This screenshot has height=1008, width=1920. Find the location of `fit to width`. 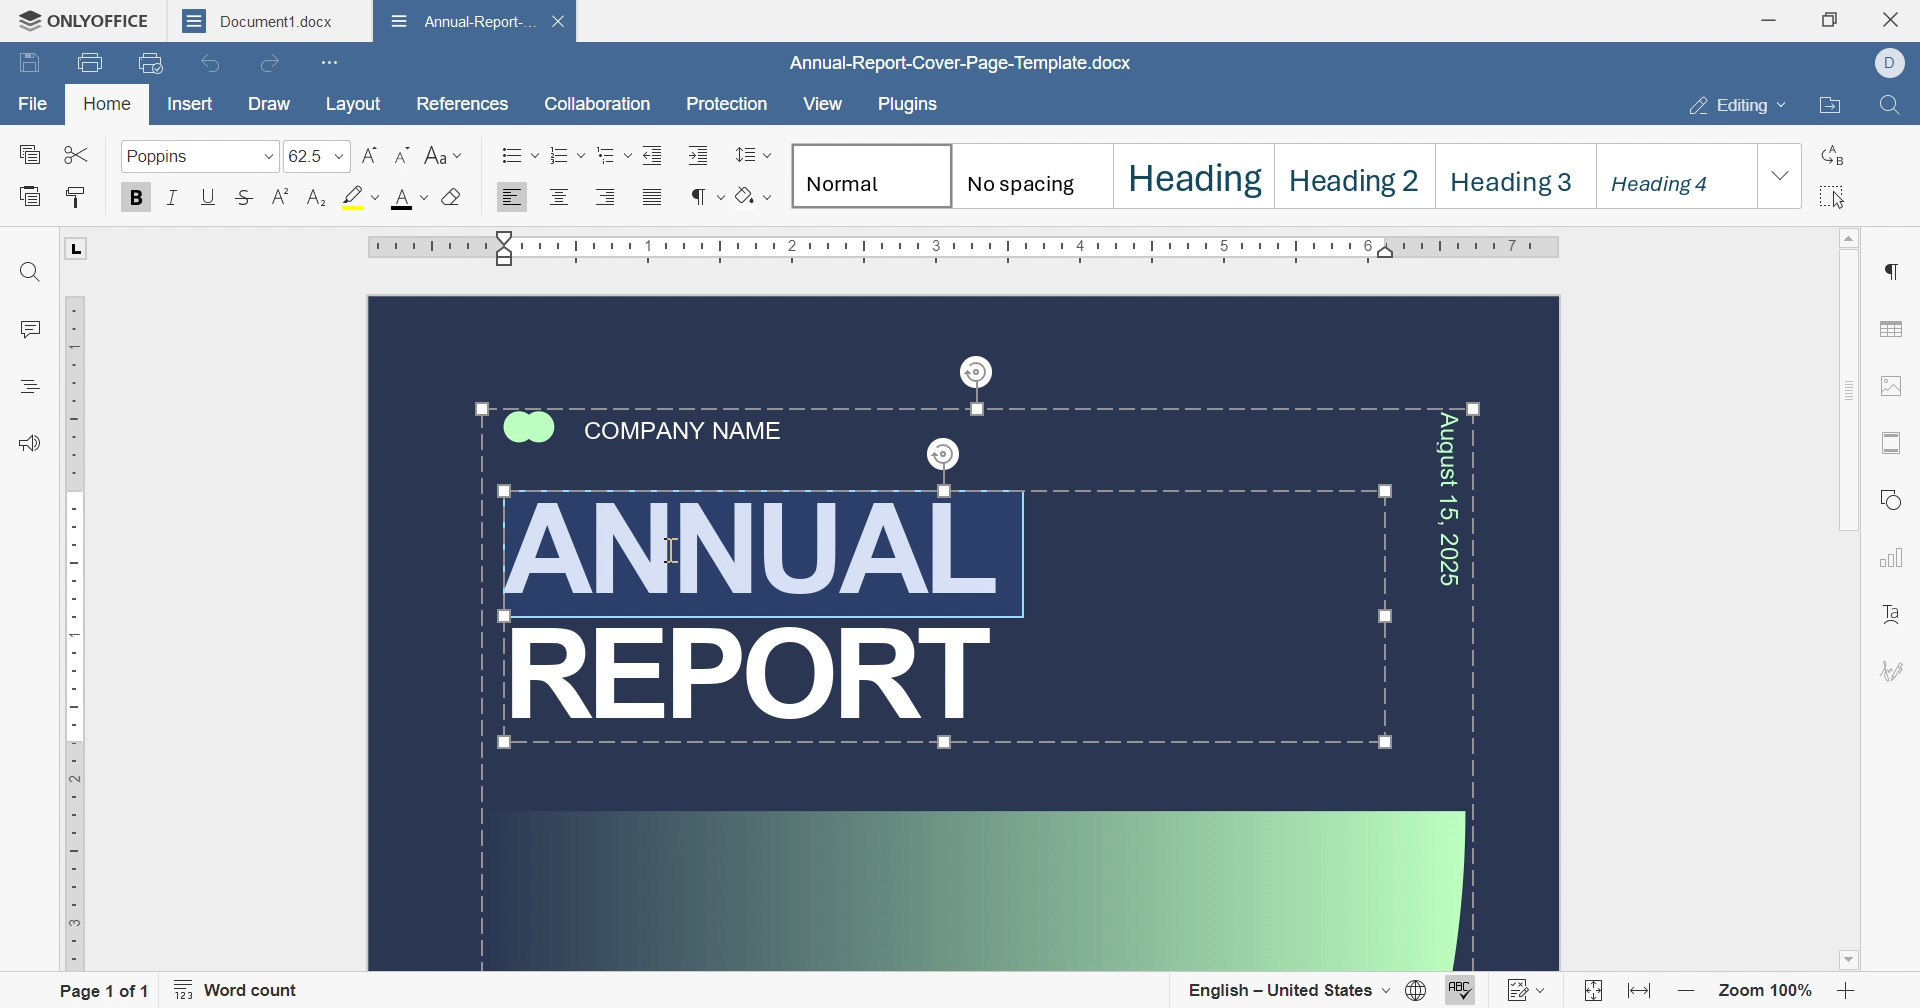

fit to width is located at coordinates (1643, 994).